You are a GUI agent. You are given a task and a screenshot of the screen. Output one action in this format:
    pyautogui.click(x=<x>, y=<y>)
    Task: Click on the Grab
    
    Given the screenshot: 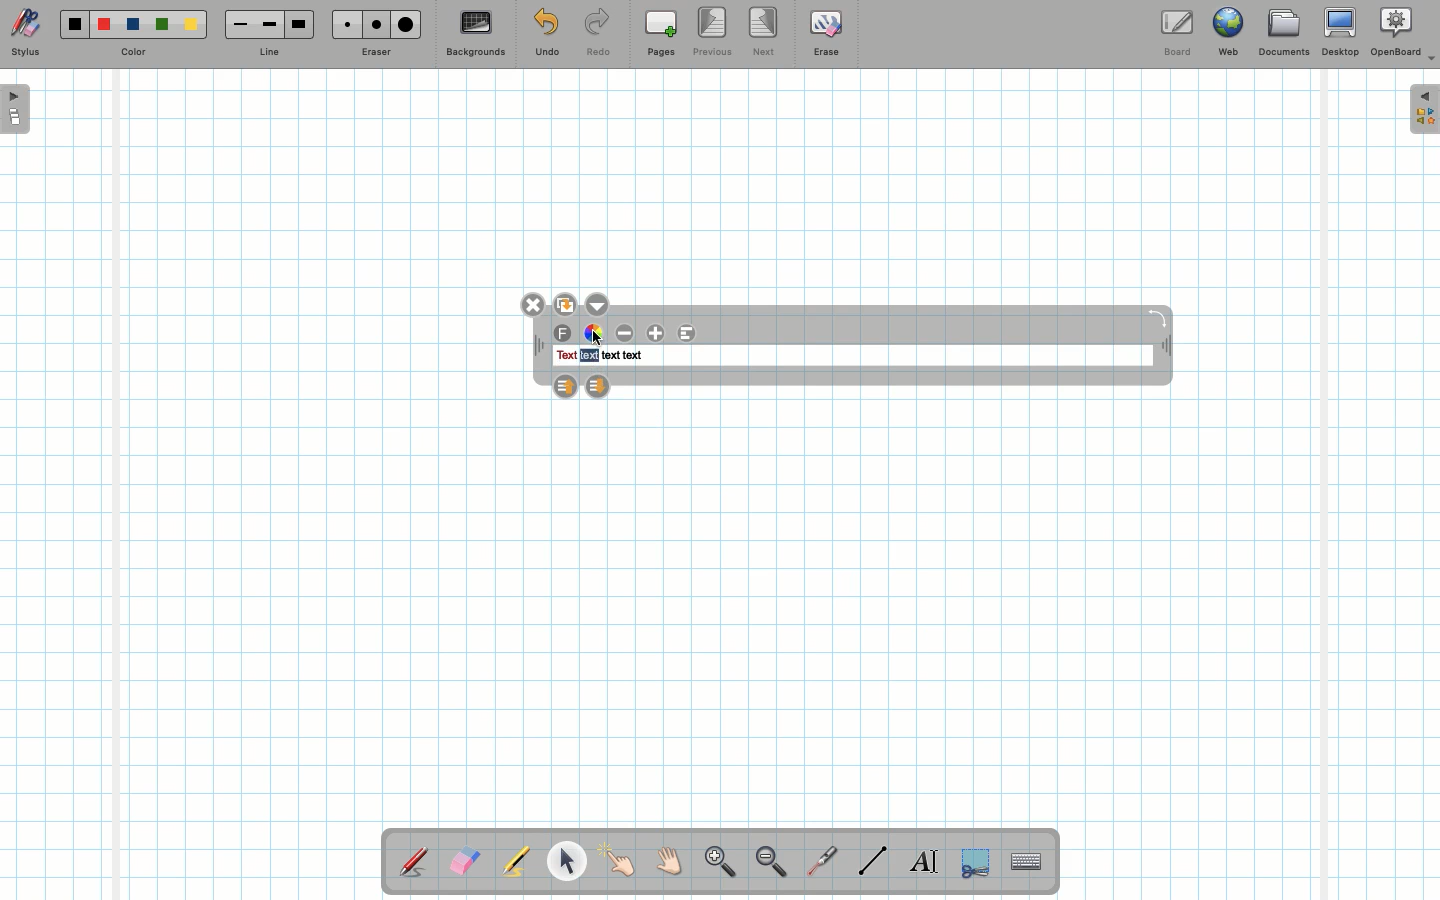 What is the action you would take?
    pyautogui.click(x=670, y=864)
    